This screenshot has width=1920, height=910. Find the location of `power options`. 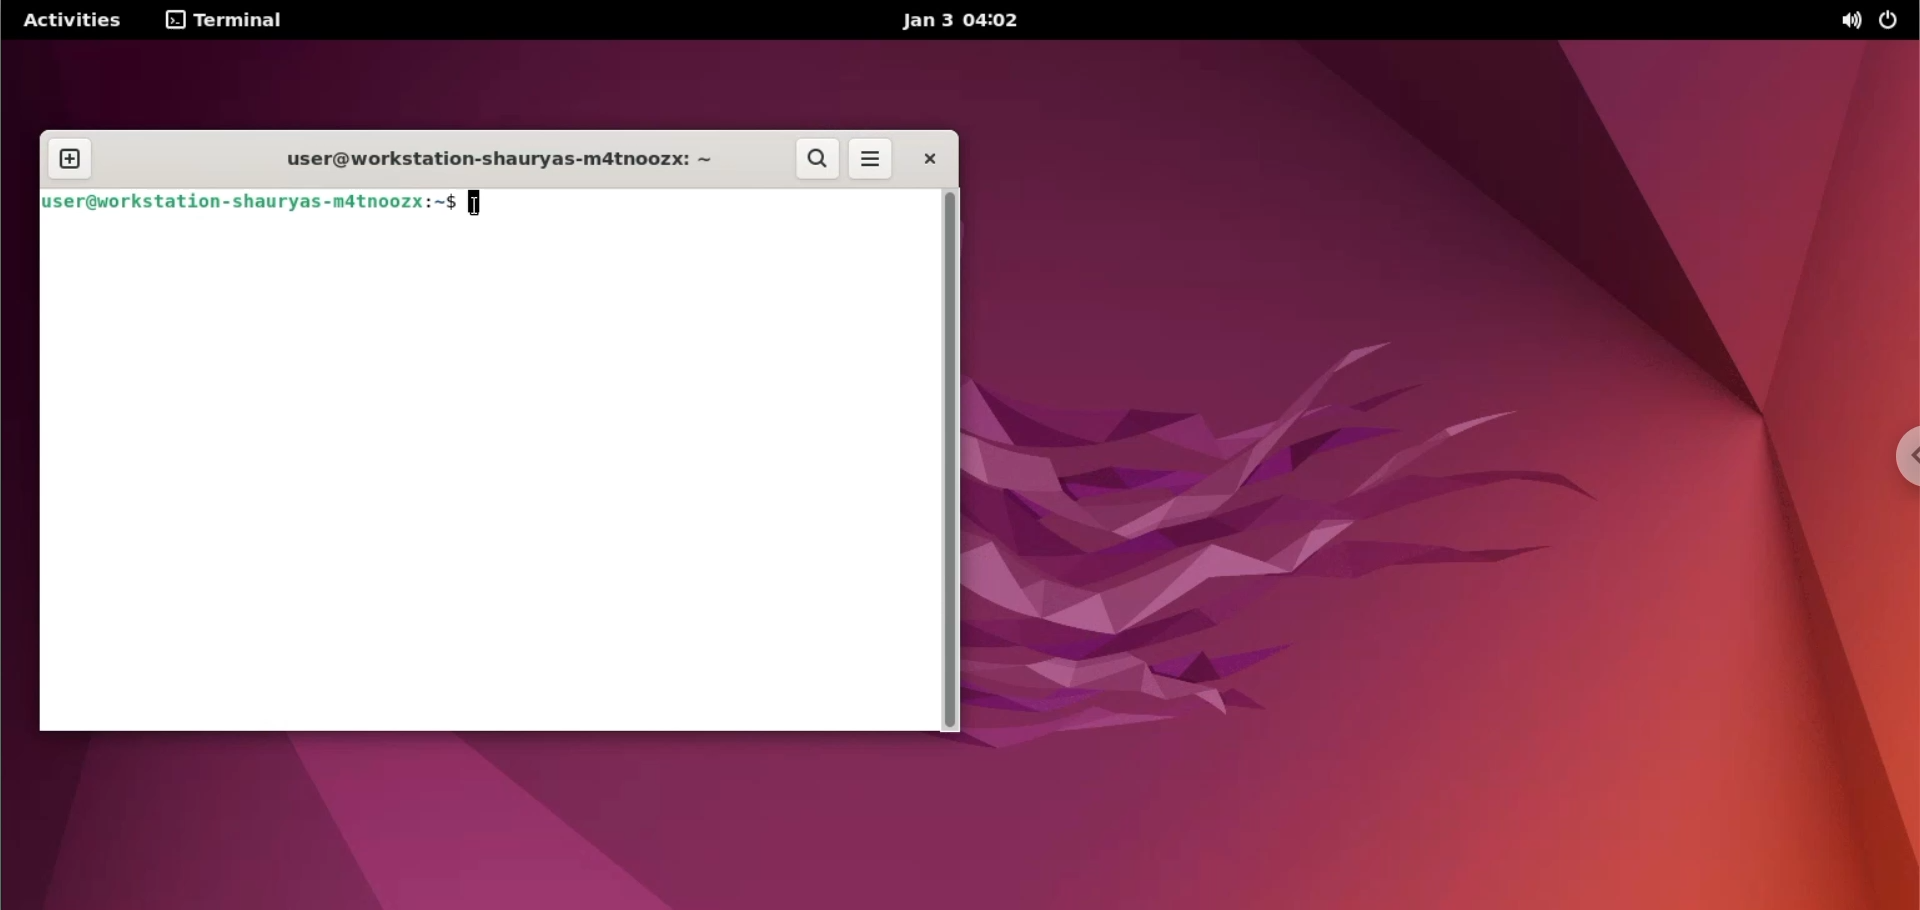

power options is located at coordinates (1894, 21).